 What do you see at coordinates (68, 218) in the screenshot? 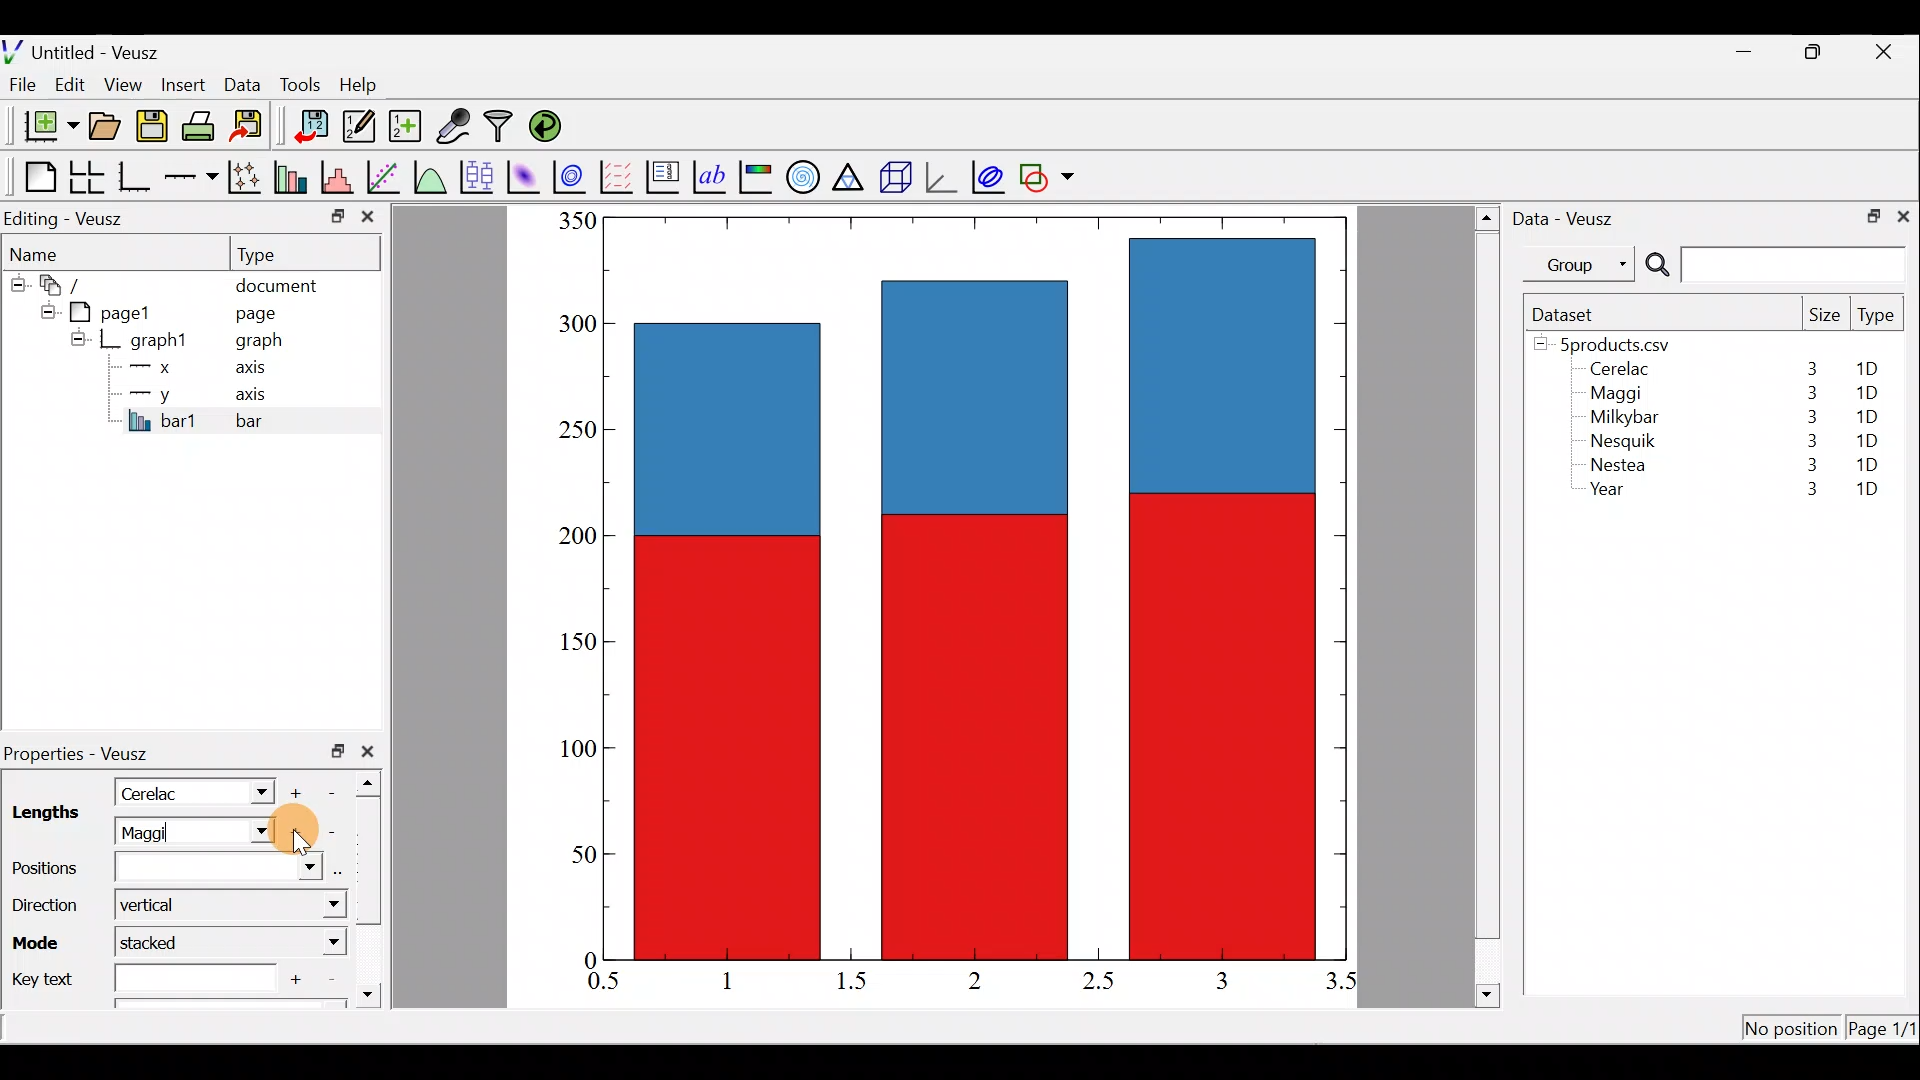
I see `Editing - Veusz` at bounding box center [68, 218].